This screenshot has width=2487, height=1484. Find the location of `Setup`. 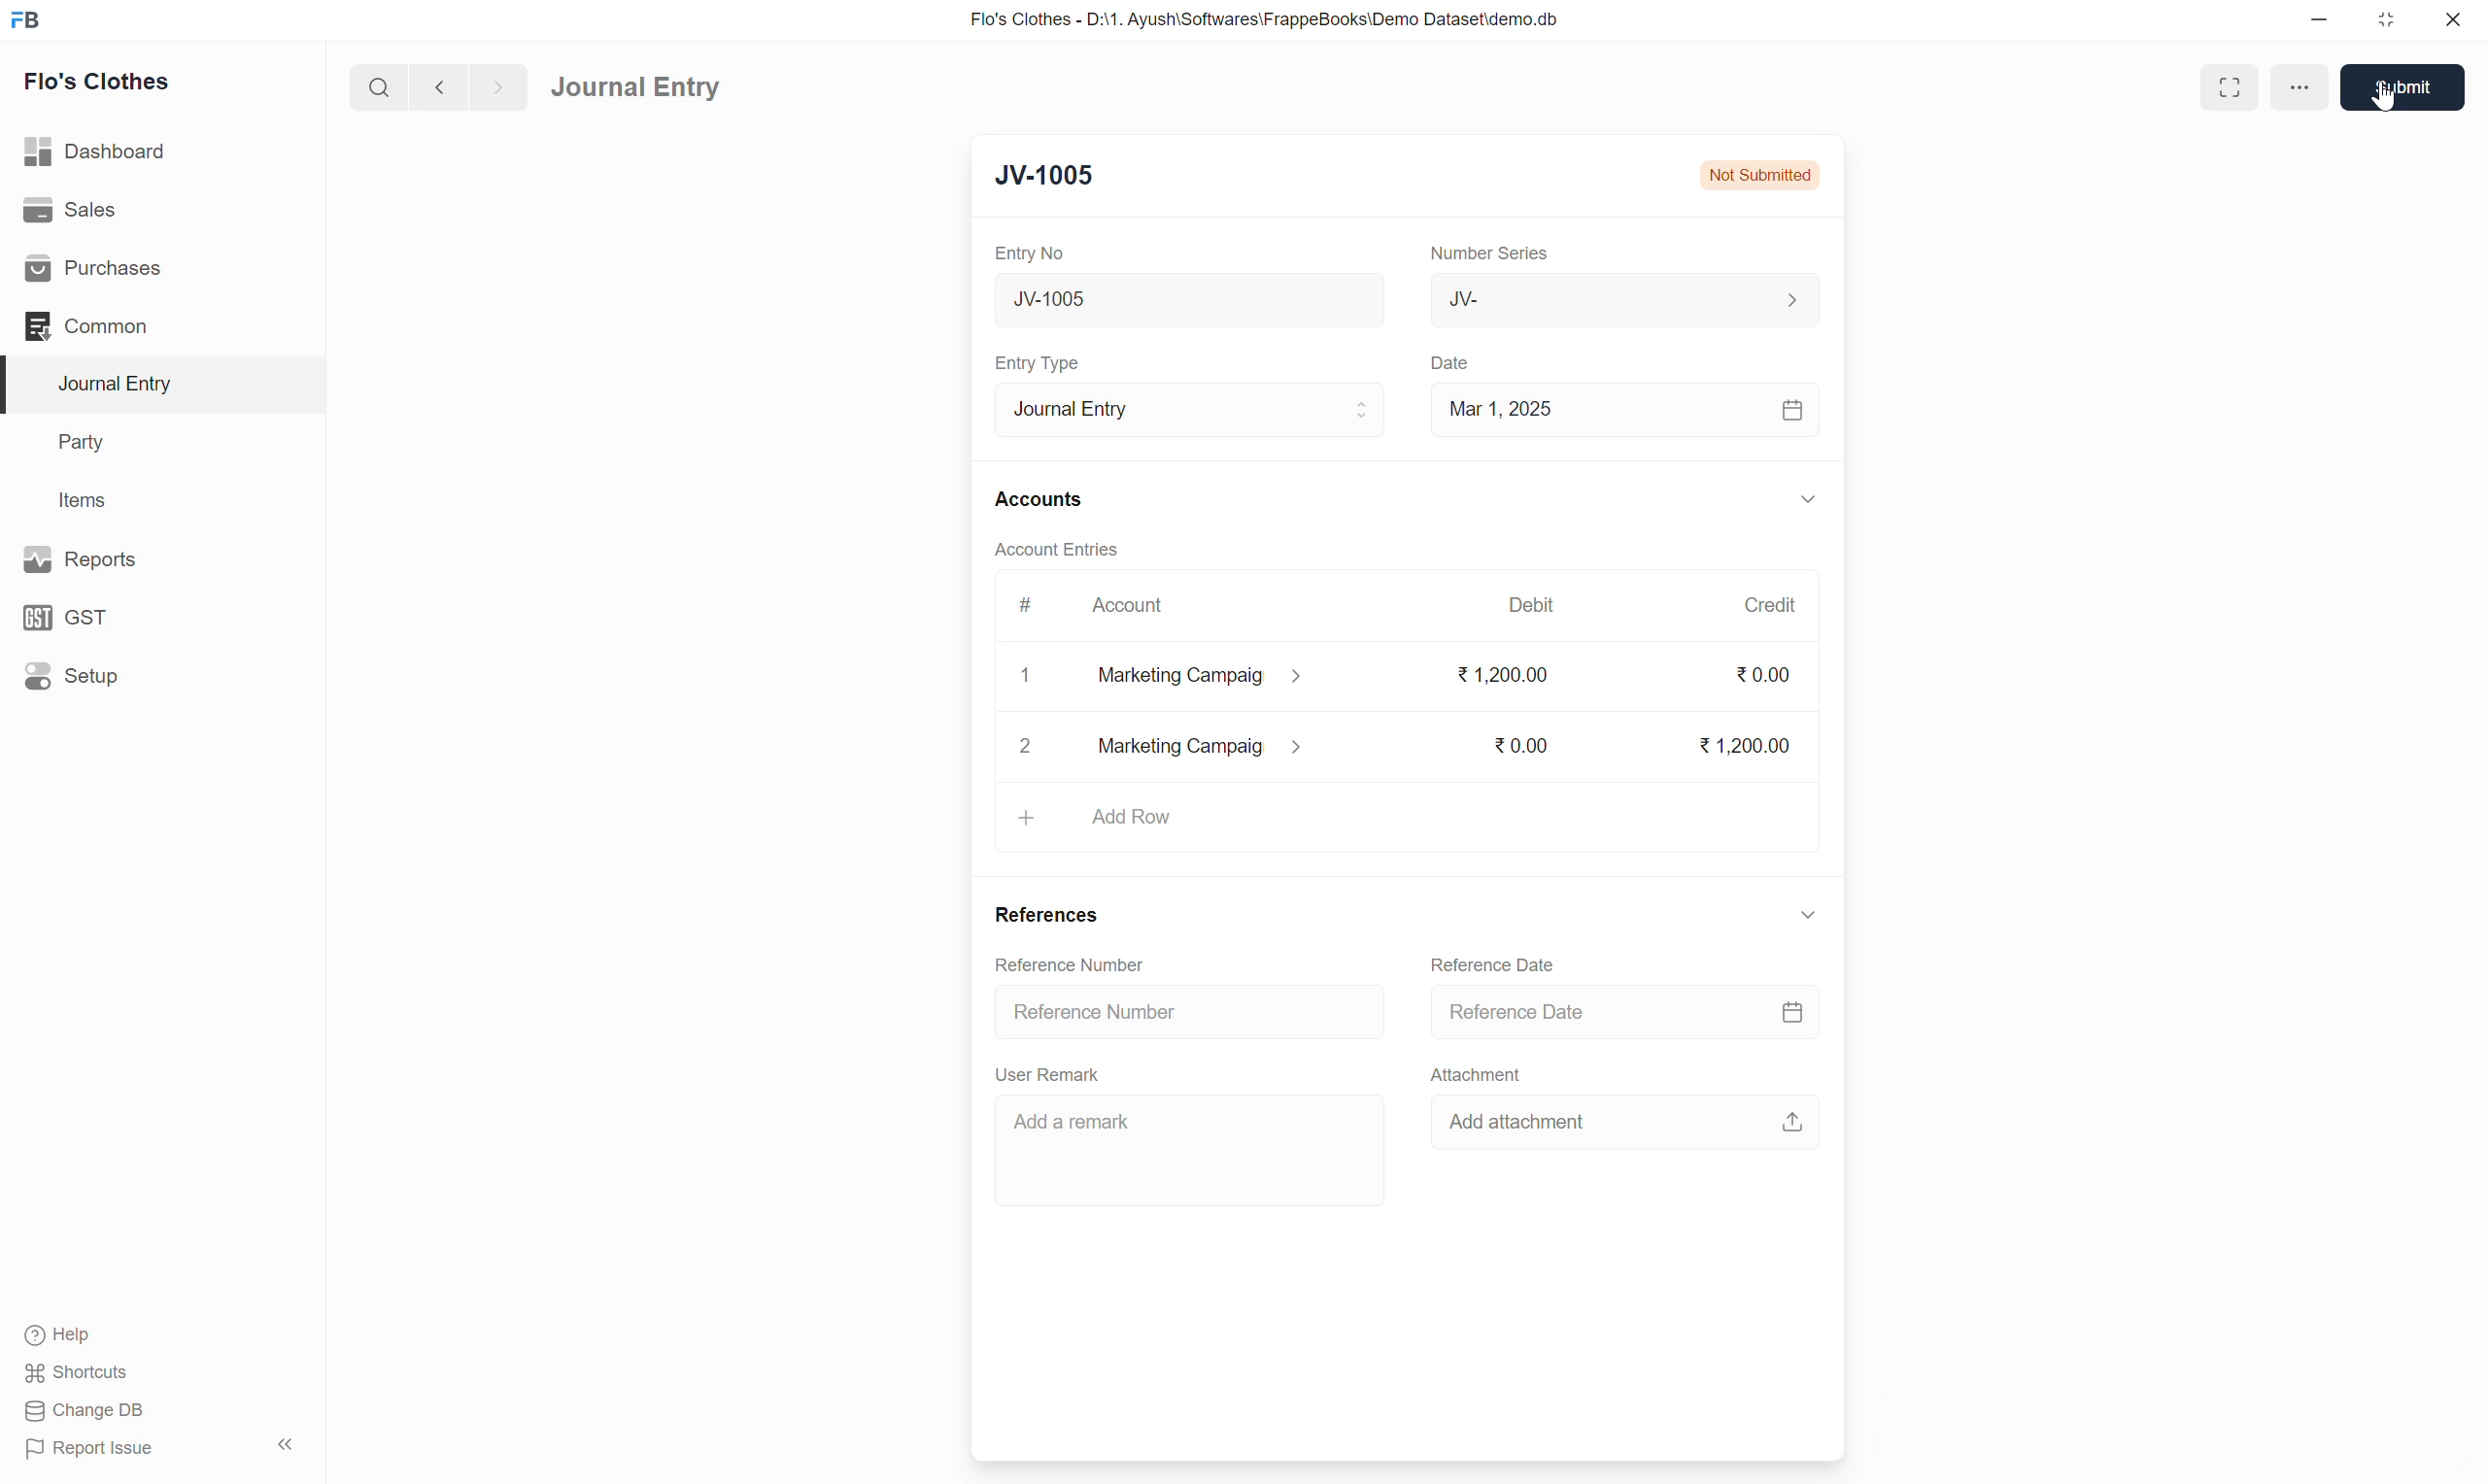

Setup is located at coordinates (72, 675).